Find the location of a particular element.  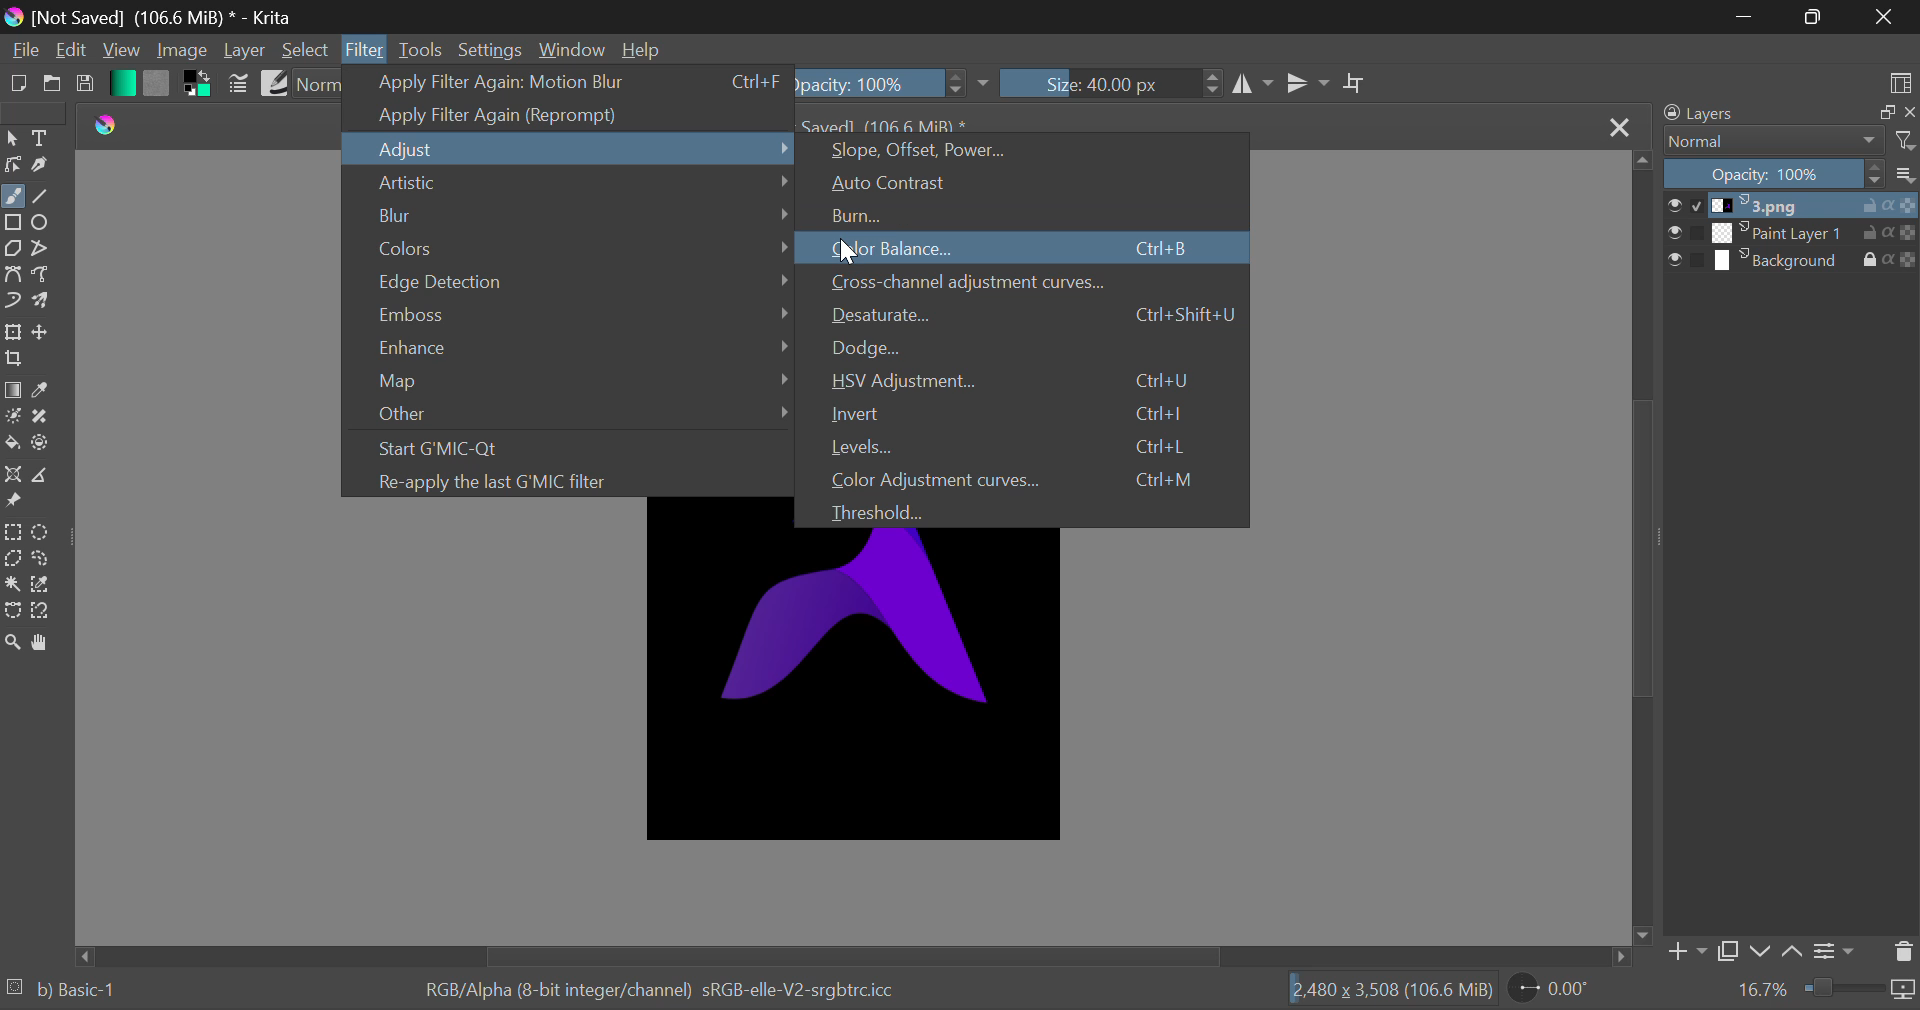

Opacity 100% is located at coordinates (1775, 174).